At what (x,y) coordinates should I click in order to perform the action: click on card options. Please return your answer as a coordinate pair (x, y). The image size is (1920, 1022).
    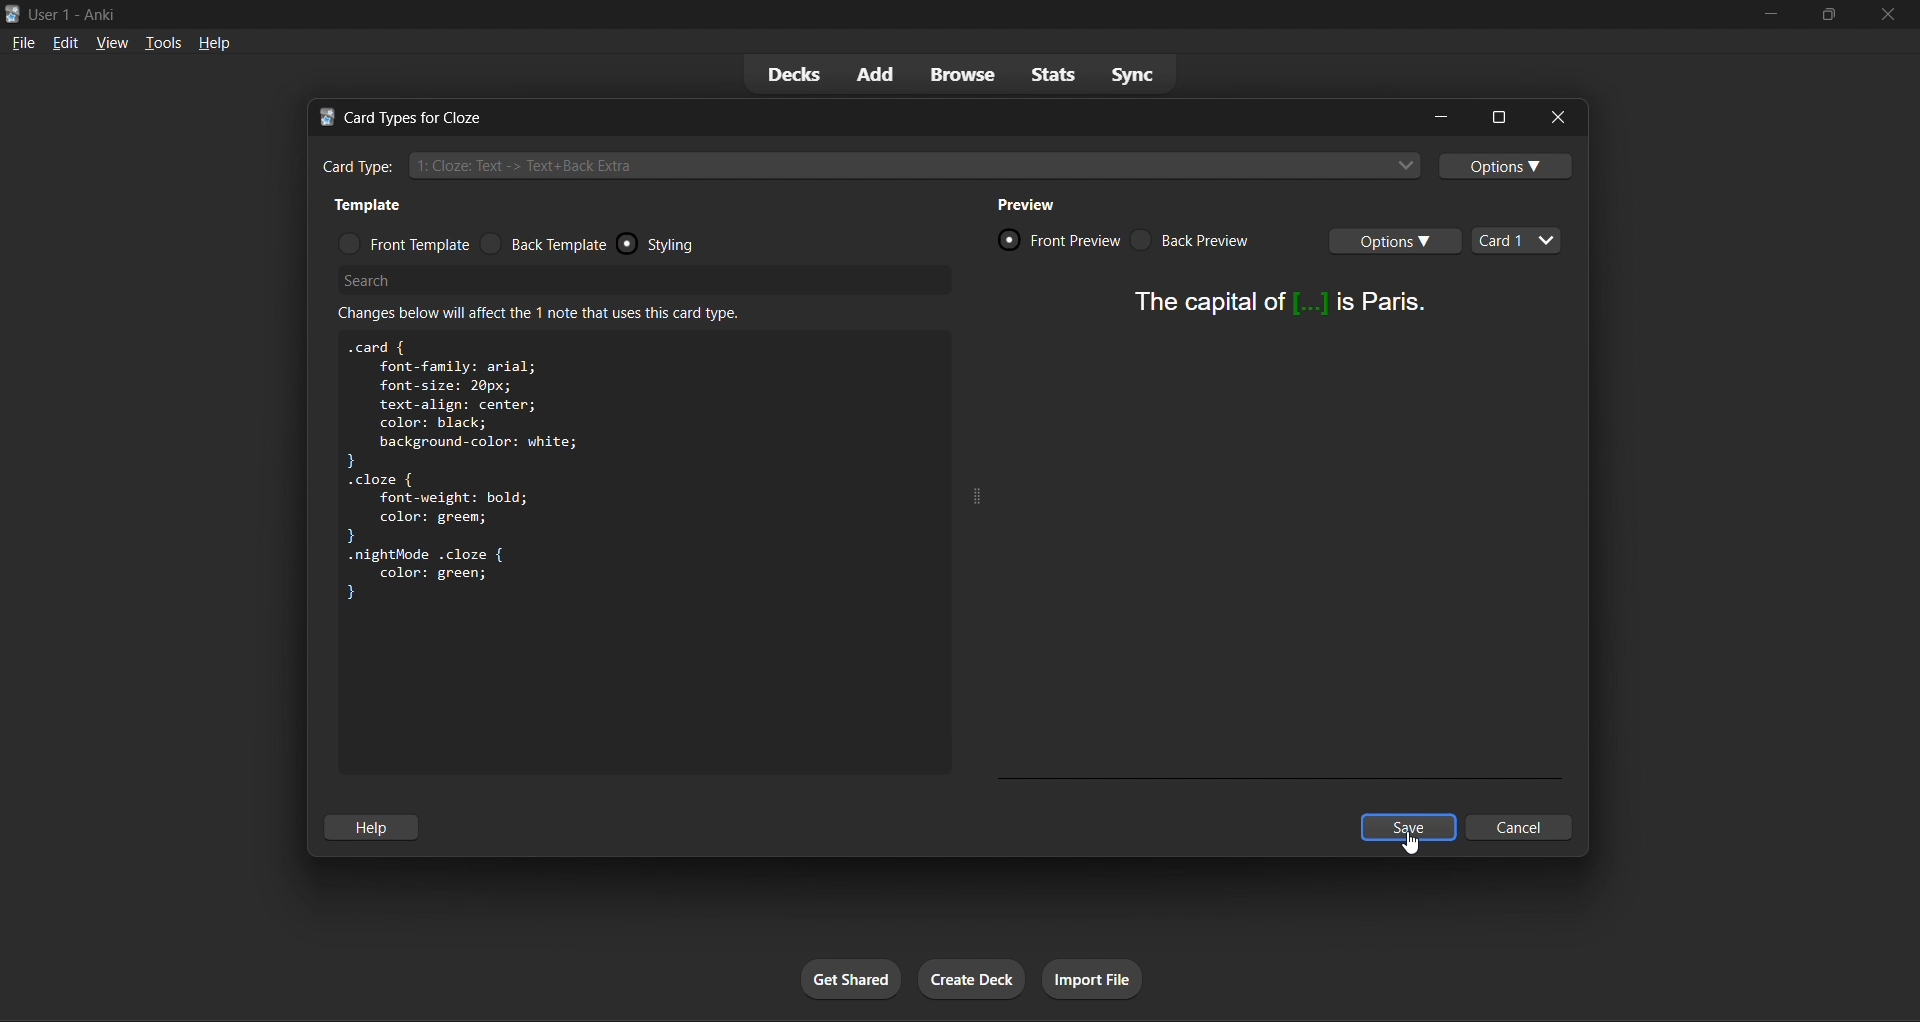
    Looking at the image, I should click on (1399, 245).